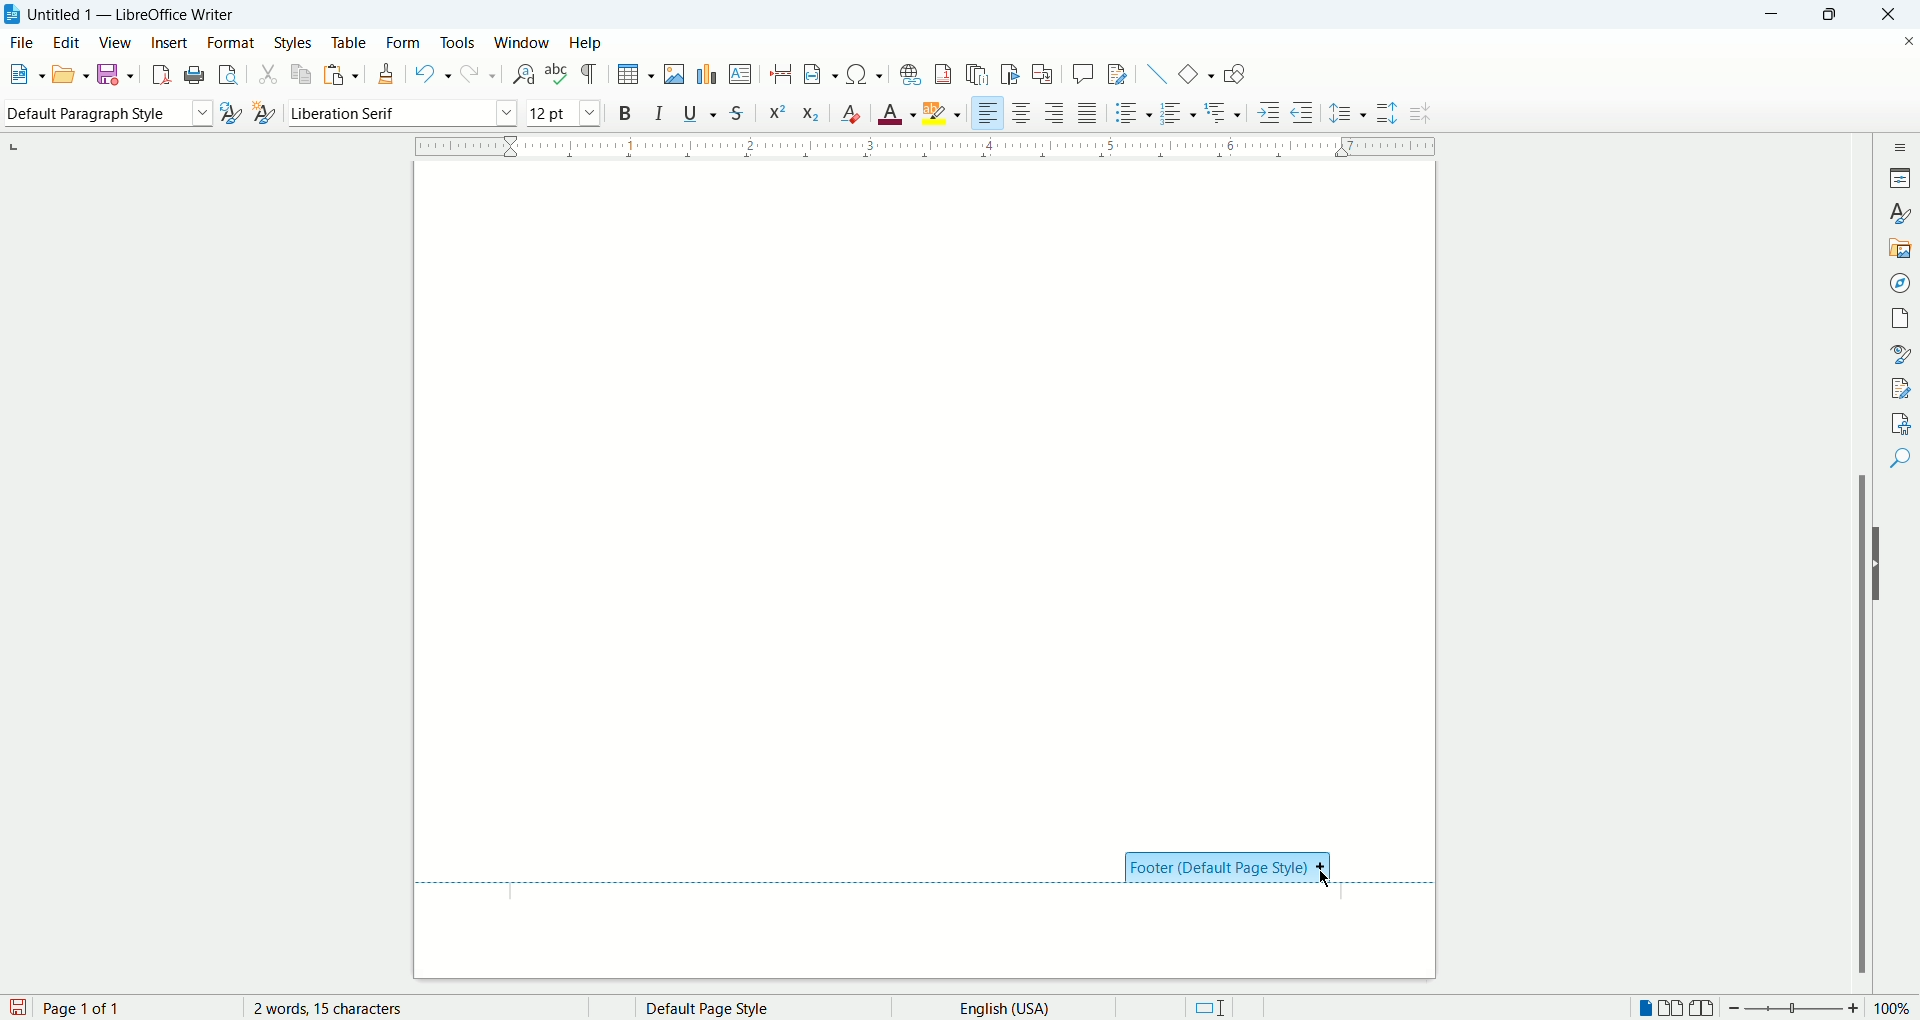  I want to click on show draw functions, so click(1234, 76).